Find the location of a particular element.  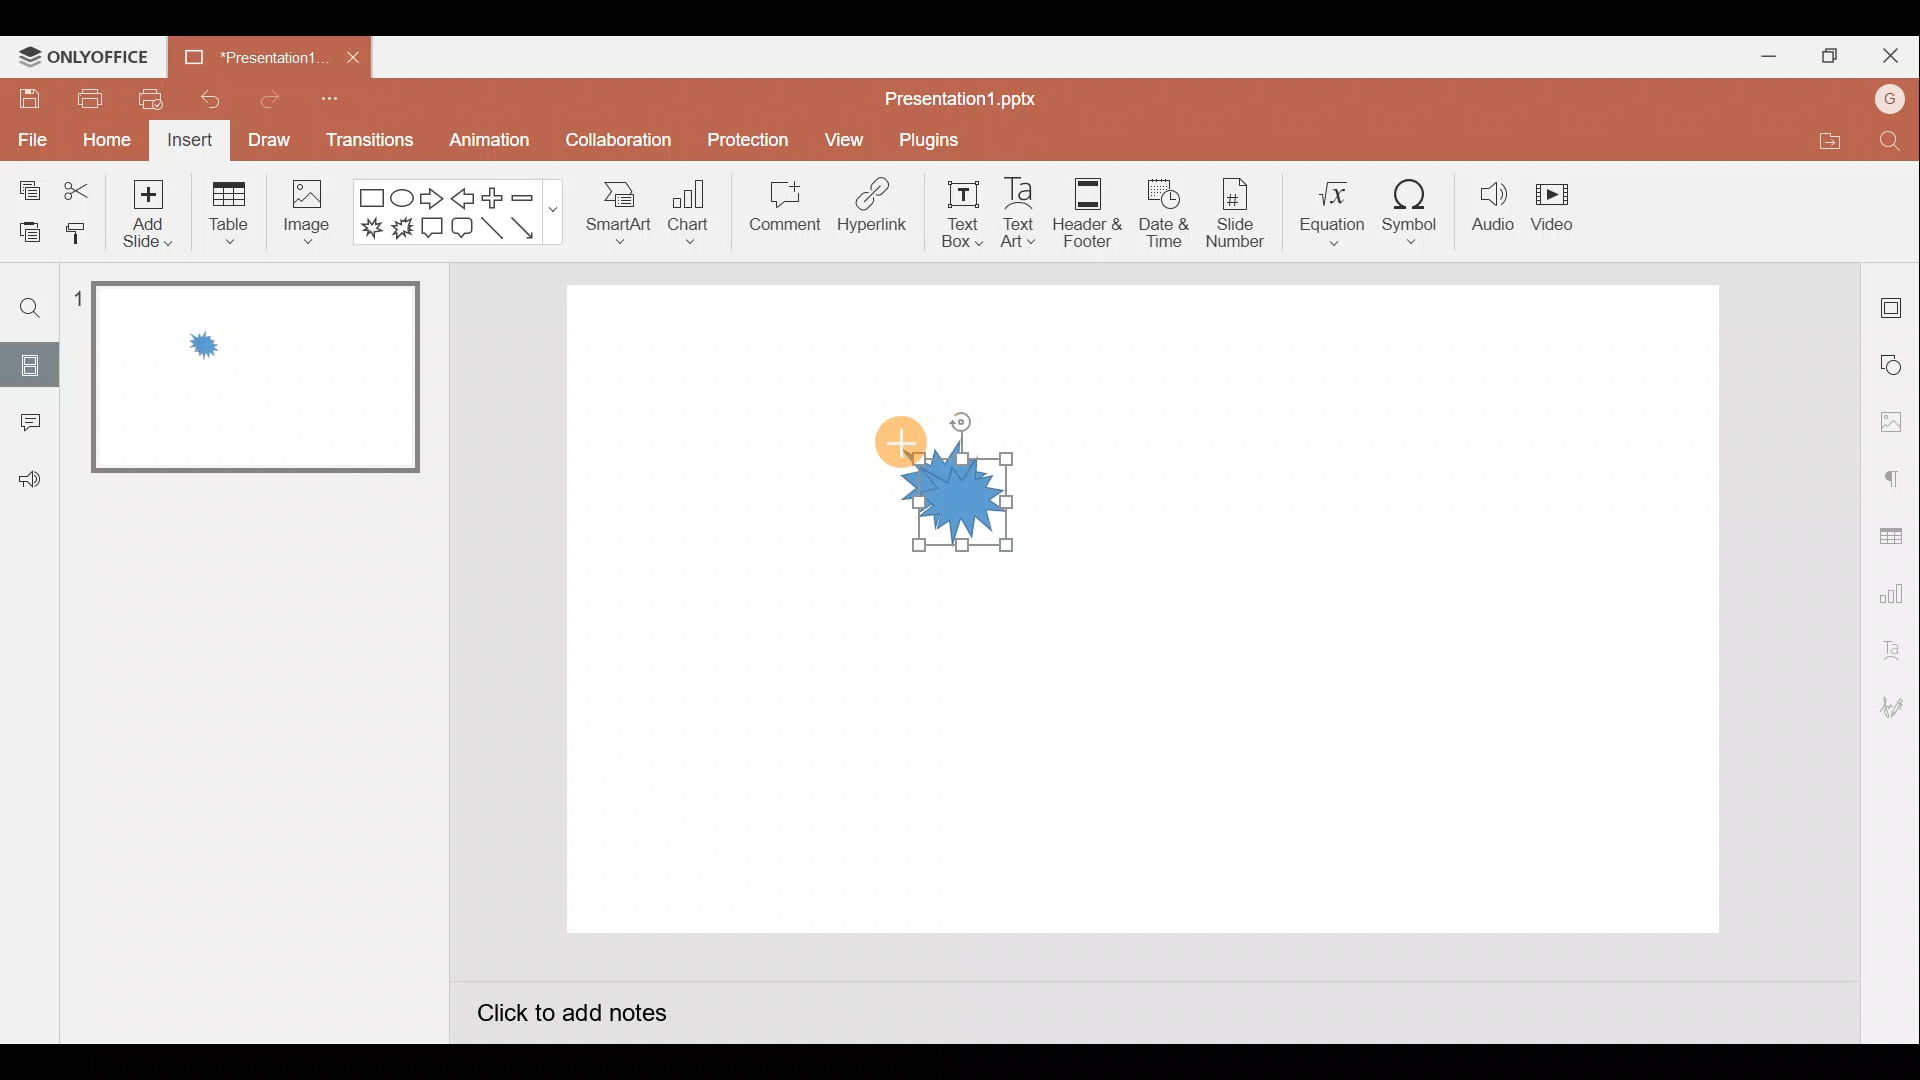

Open file location is located at coordinates (1819, 141).